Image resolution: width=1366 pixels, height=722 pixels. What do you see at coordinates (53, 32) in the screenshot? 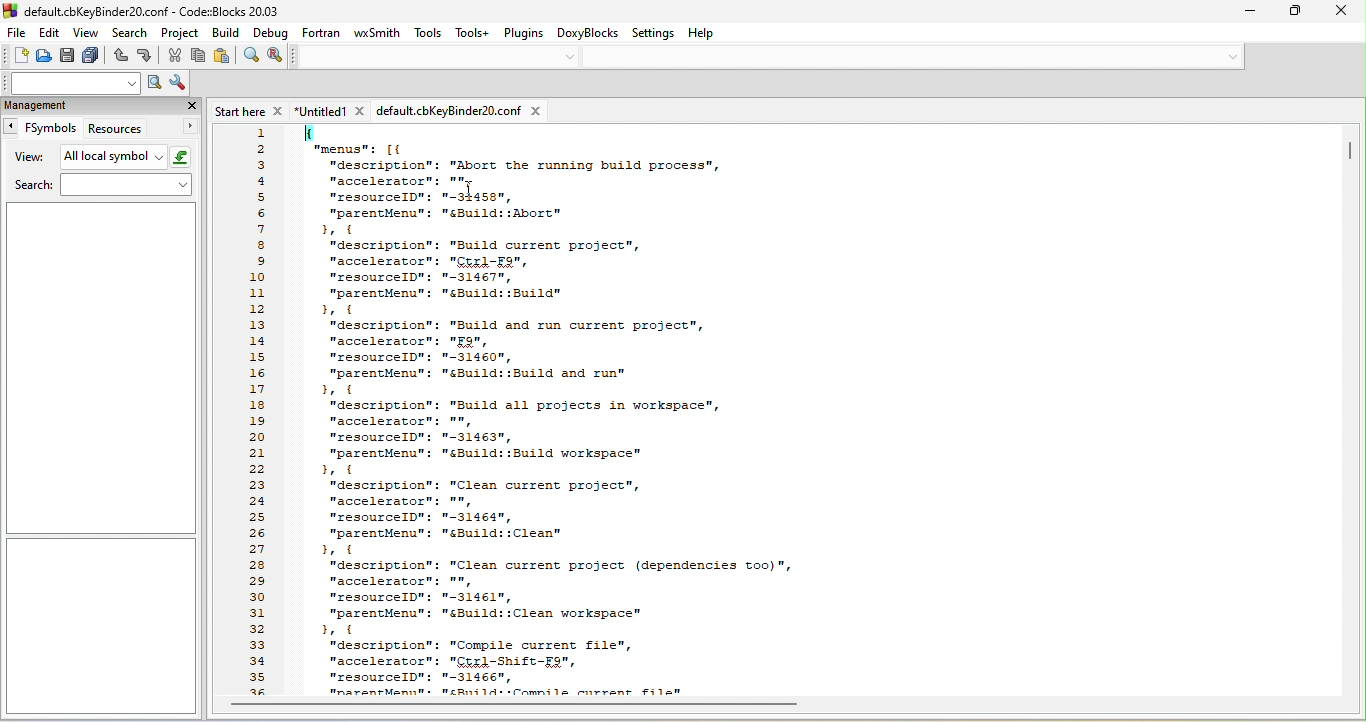
I see `edit` at bounding box center [53, 32].